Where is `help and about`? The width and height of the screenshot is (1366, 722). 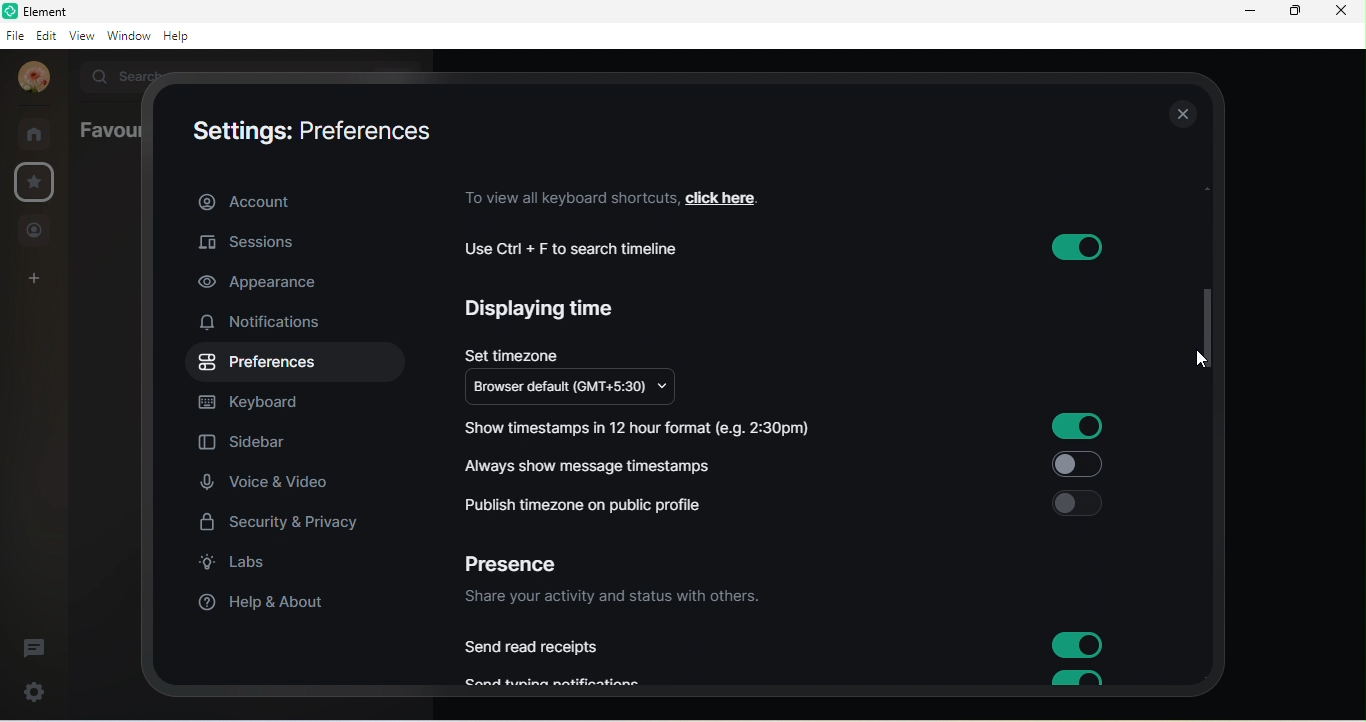 help and about is located at coordinates (263, 605).